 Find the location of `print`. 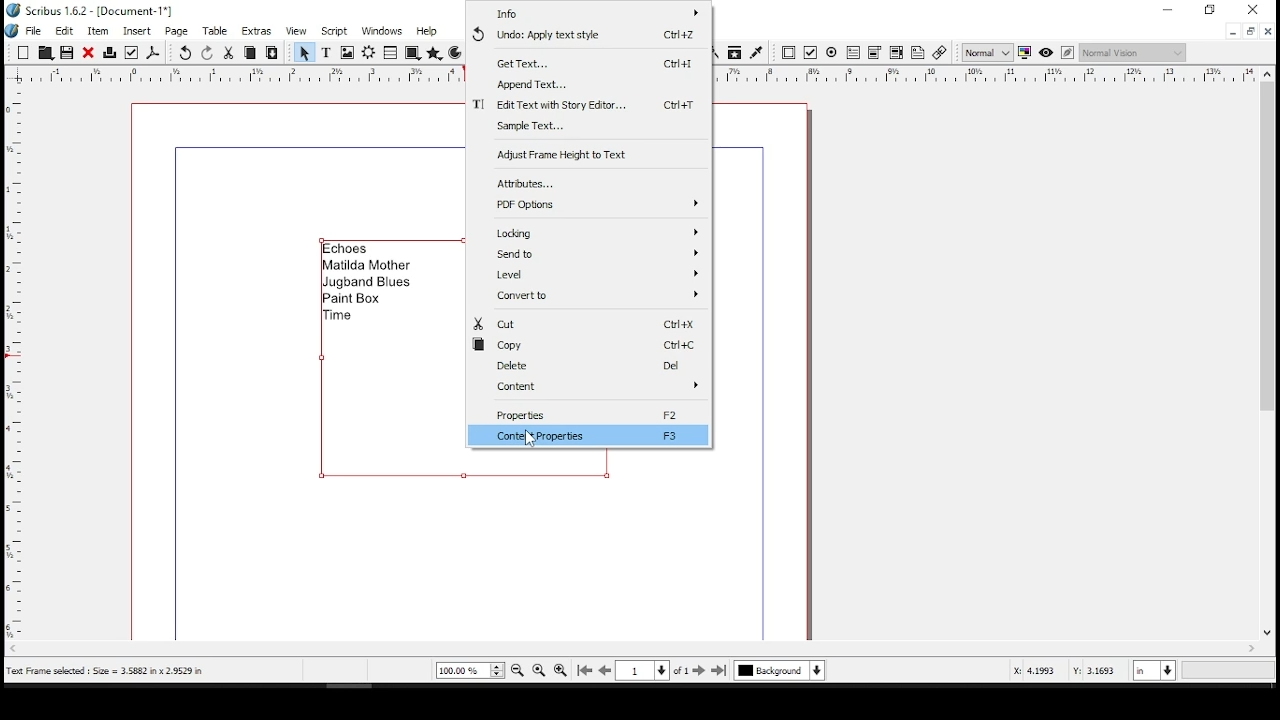

print is located at coordinates (111, 51).